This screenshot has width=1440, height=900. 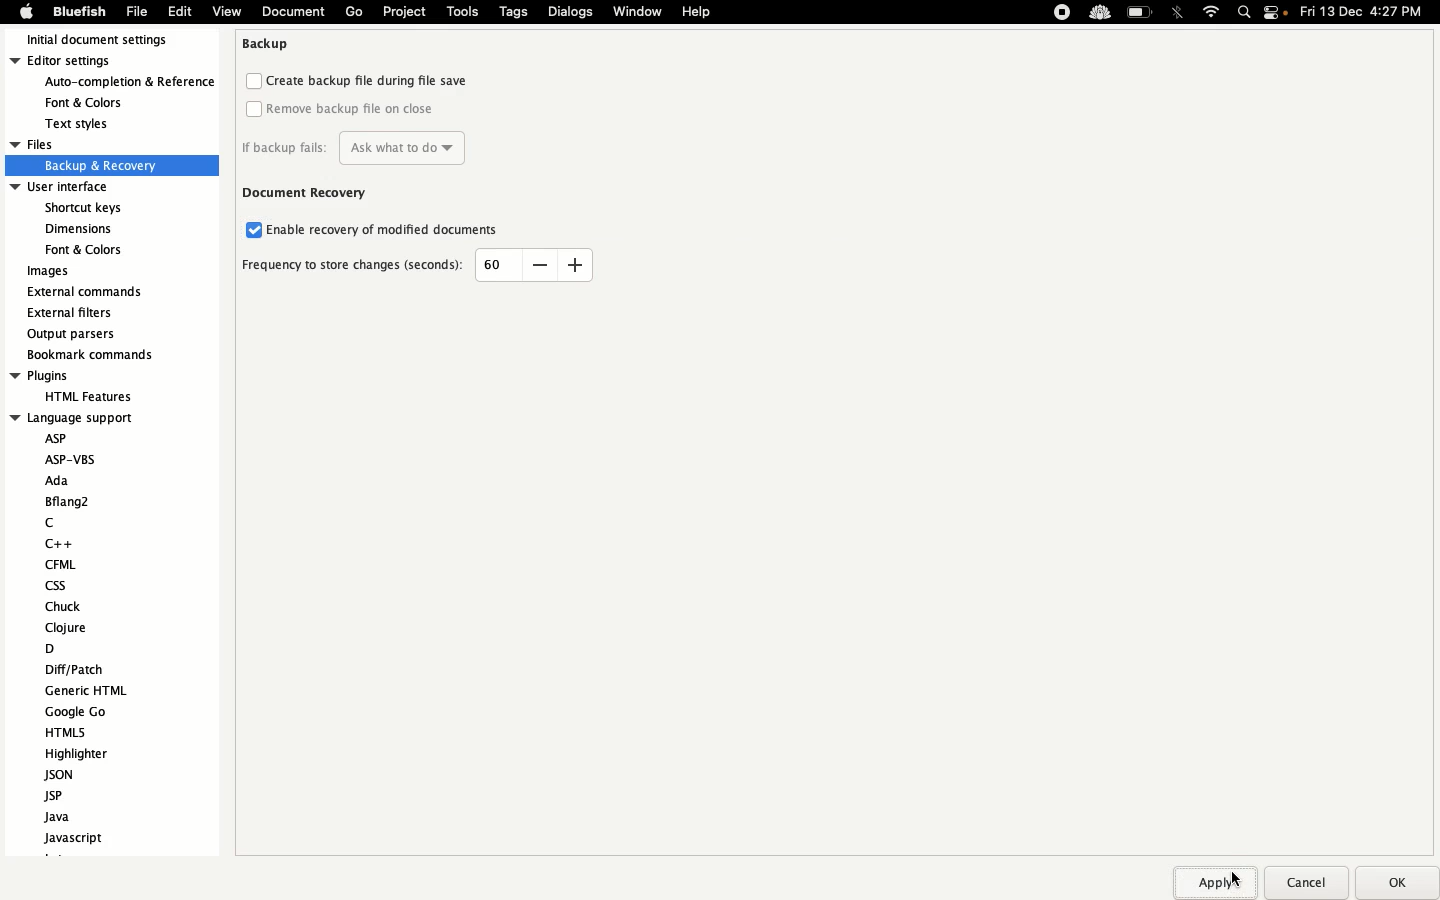 What do you see at coordinates (1176, 12) in the screenshot?
I see `Bluetooth` at bounding box center [1176, 12].